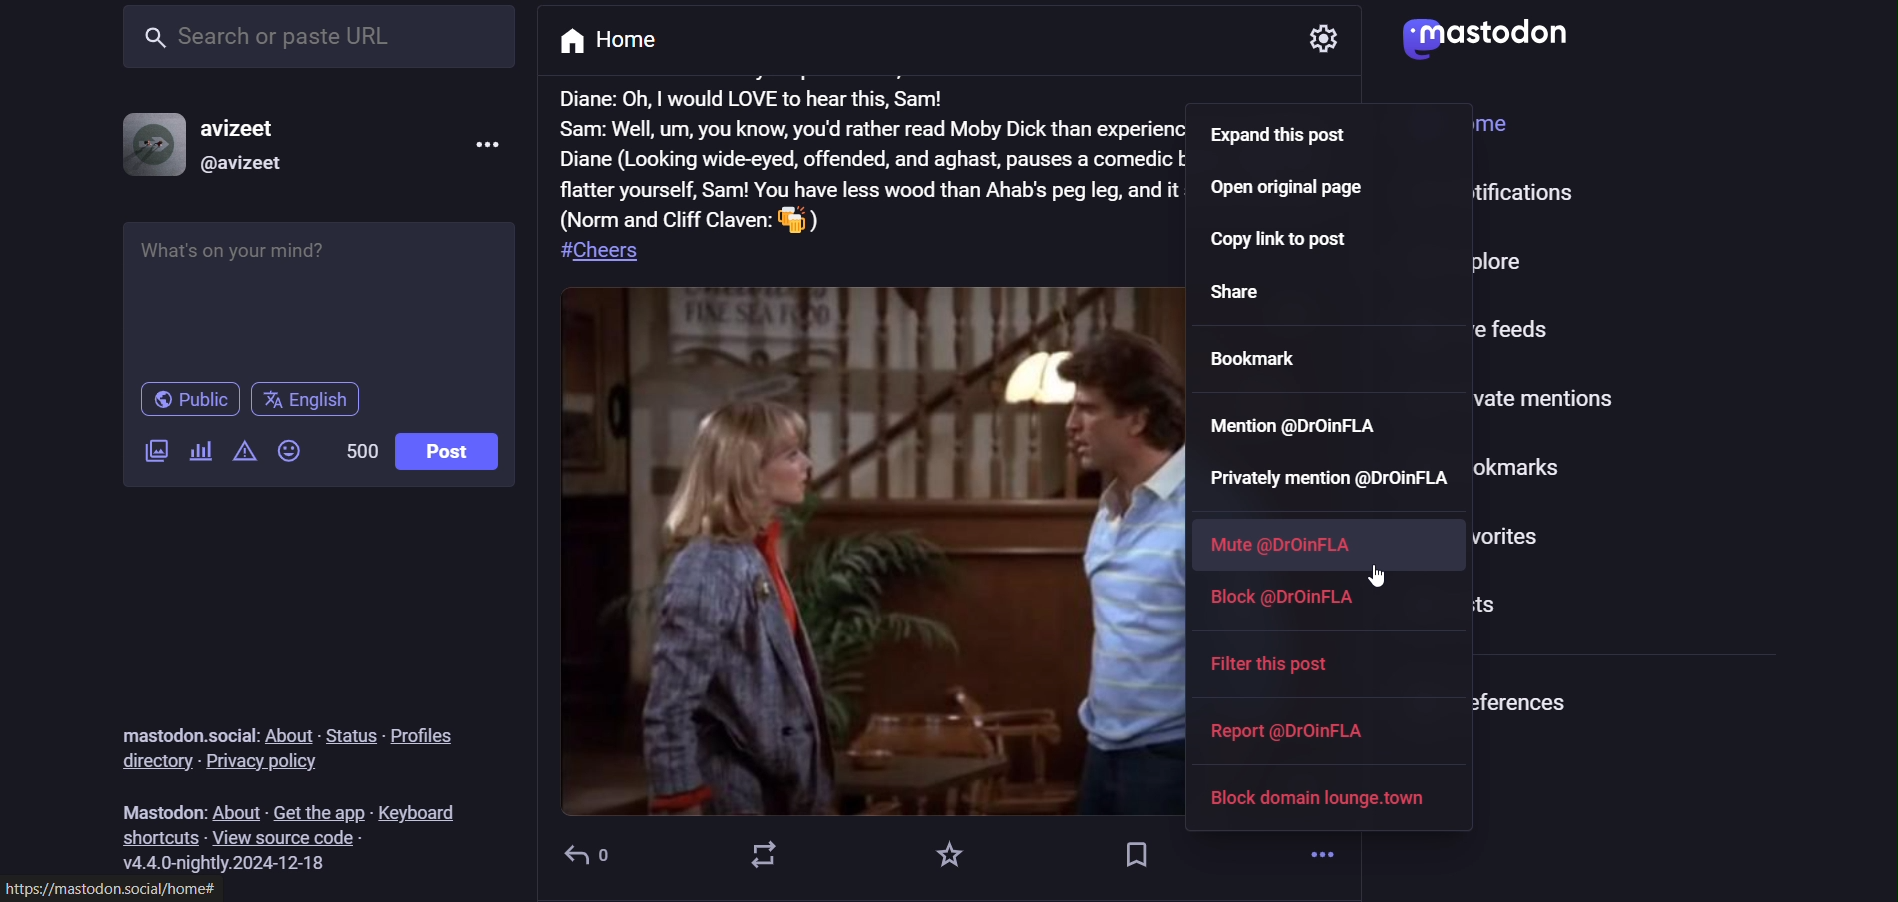  What do you see at coordinates (232, 861) in the screenshot?
I see `version` at bounding box center [232, 861].